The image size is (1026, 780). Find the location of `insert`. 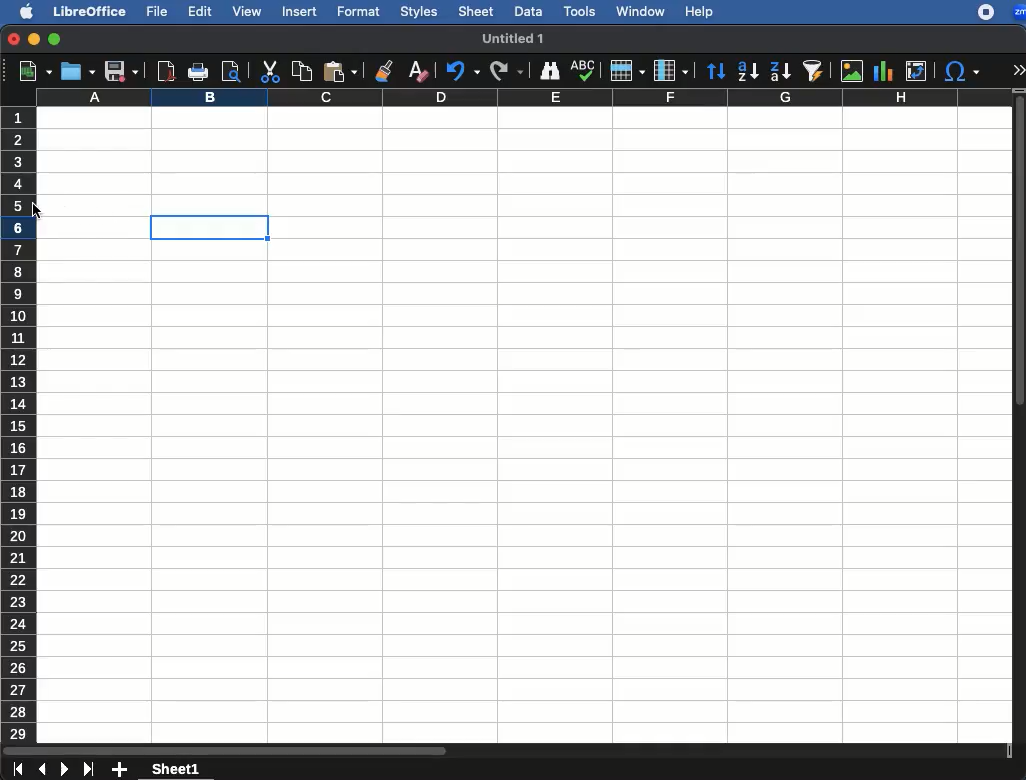

insert is located at coordinates (303, 12).